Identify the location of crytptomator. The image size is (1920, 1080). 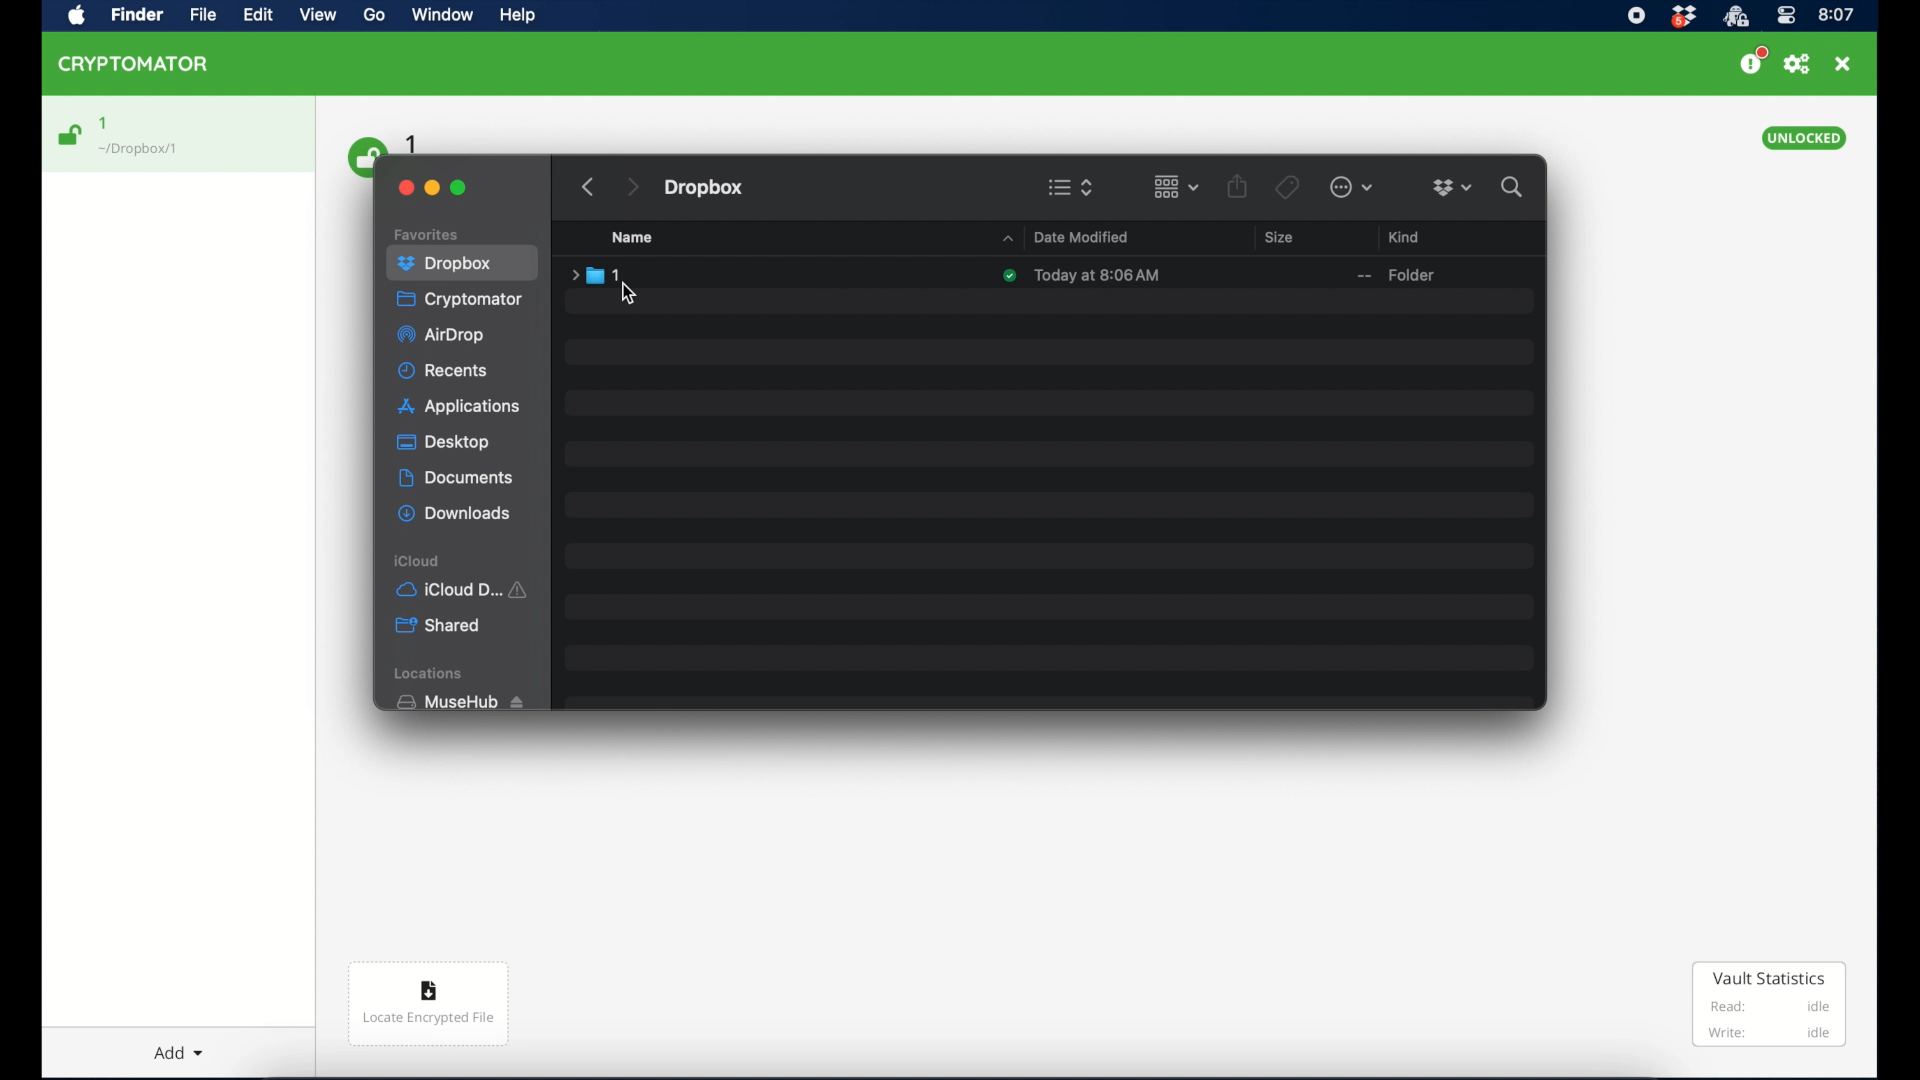
(1735, 17).